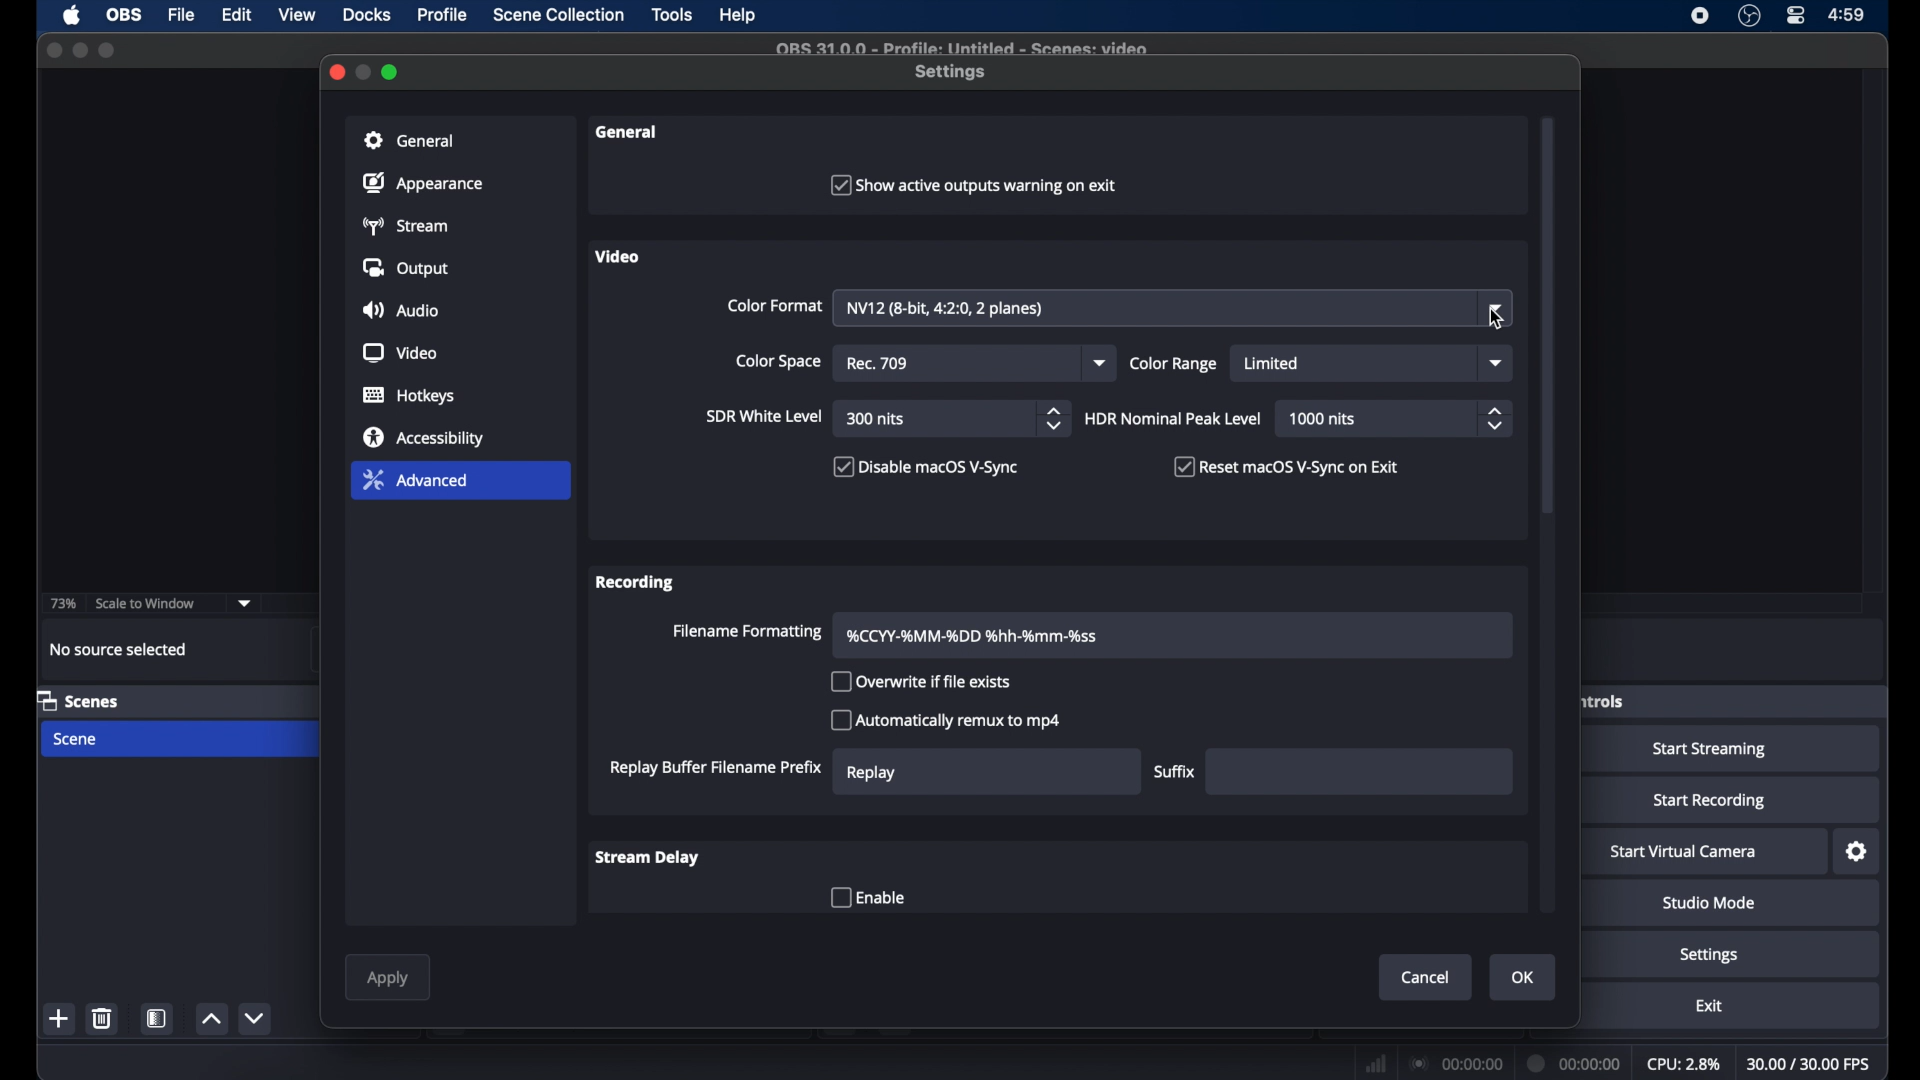 This screenshot has width=1920, height=1080. Describe the element at coordinates (1322, 419) in the screenshot. I see `1000 nits` at that location.